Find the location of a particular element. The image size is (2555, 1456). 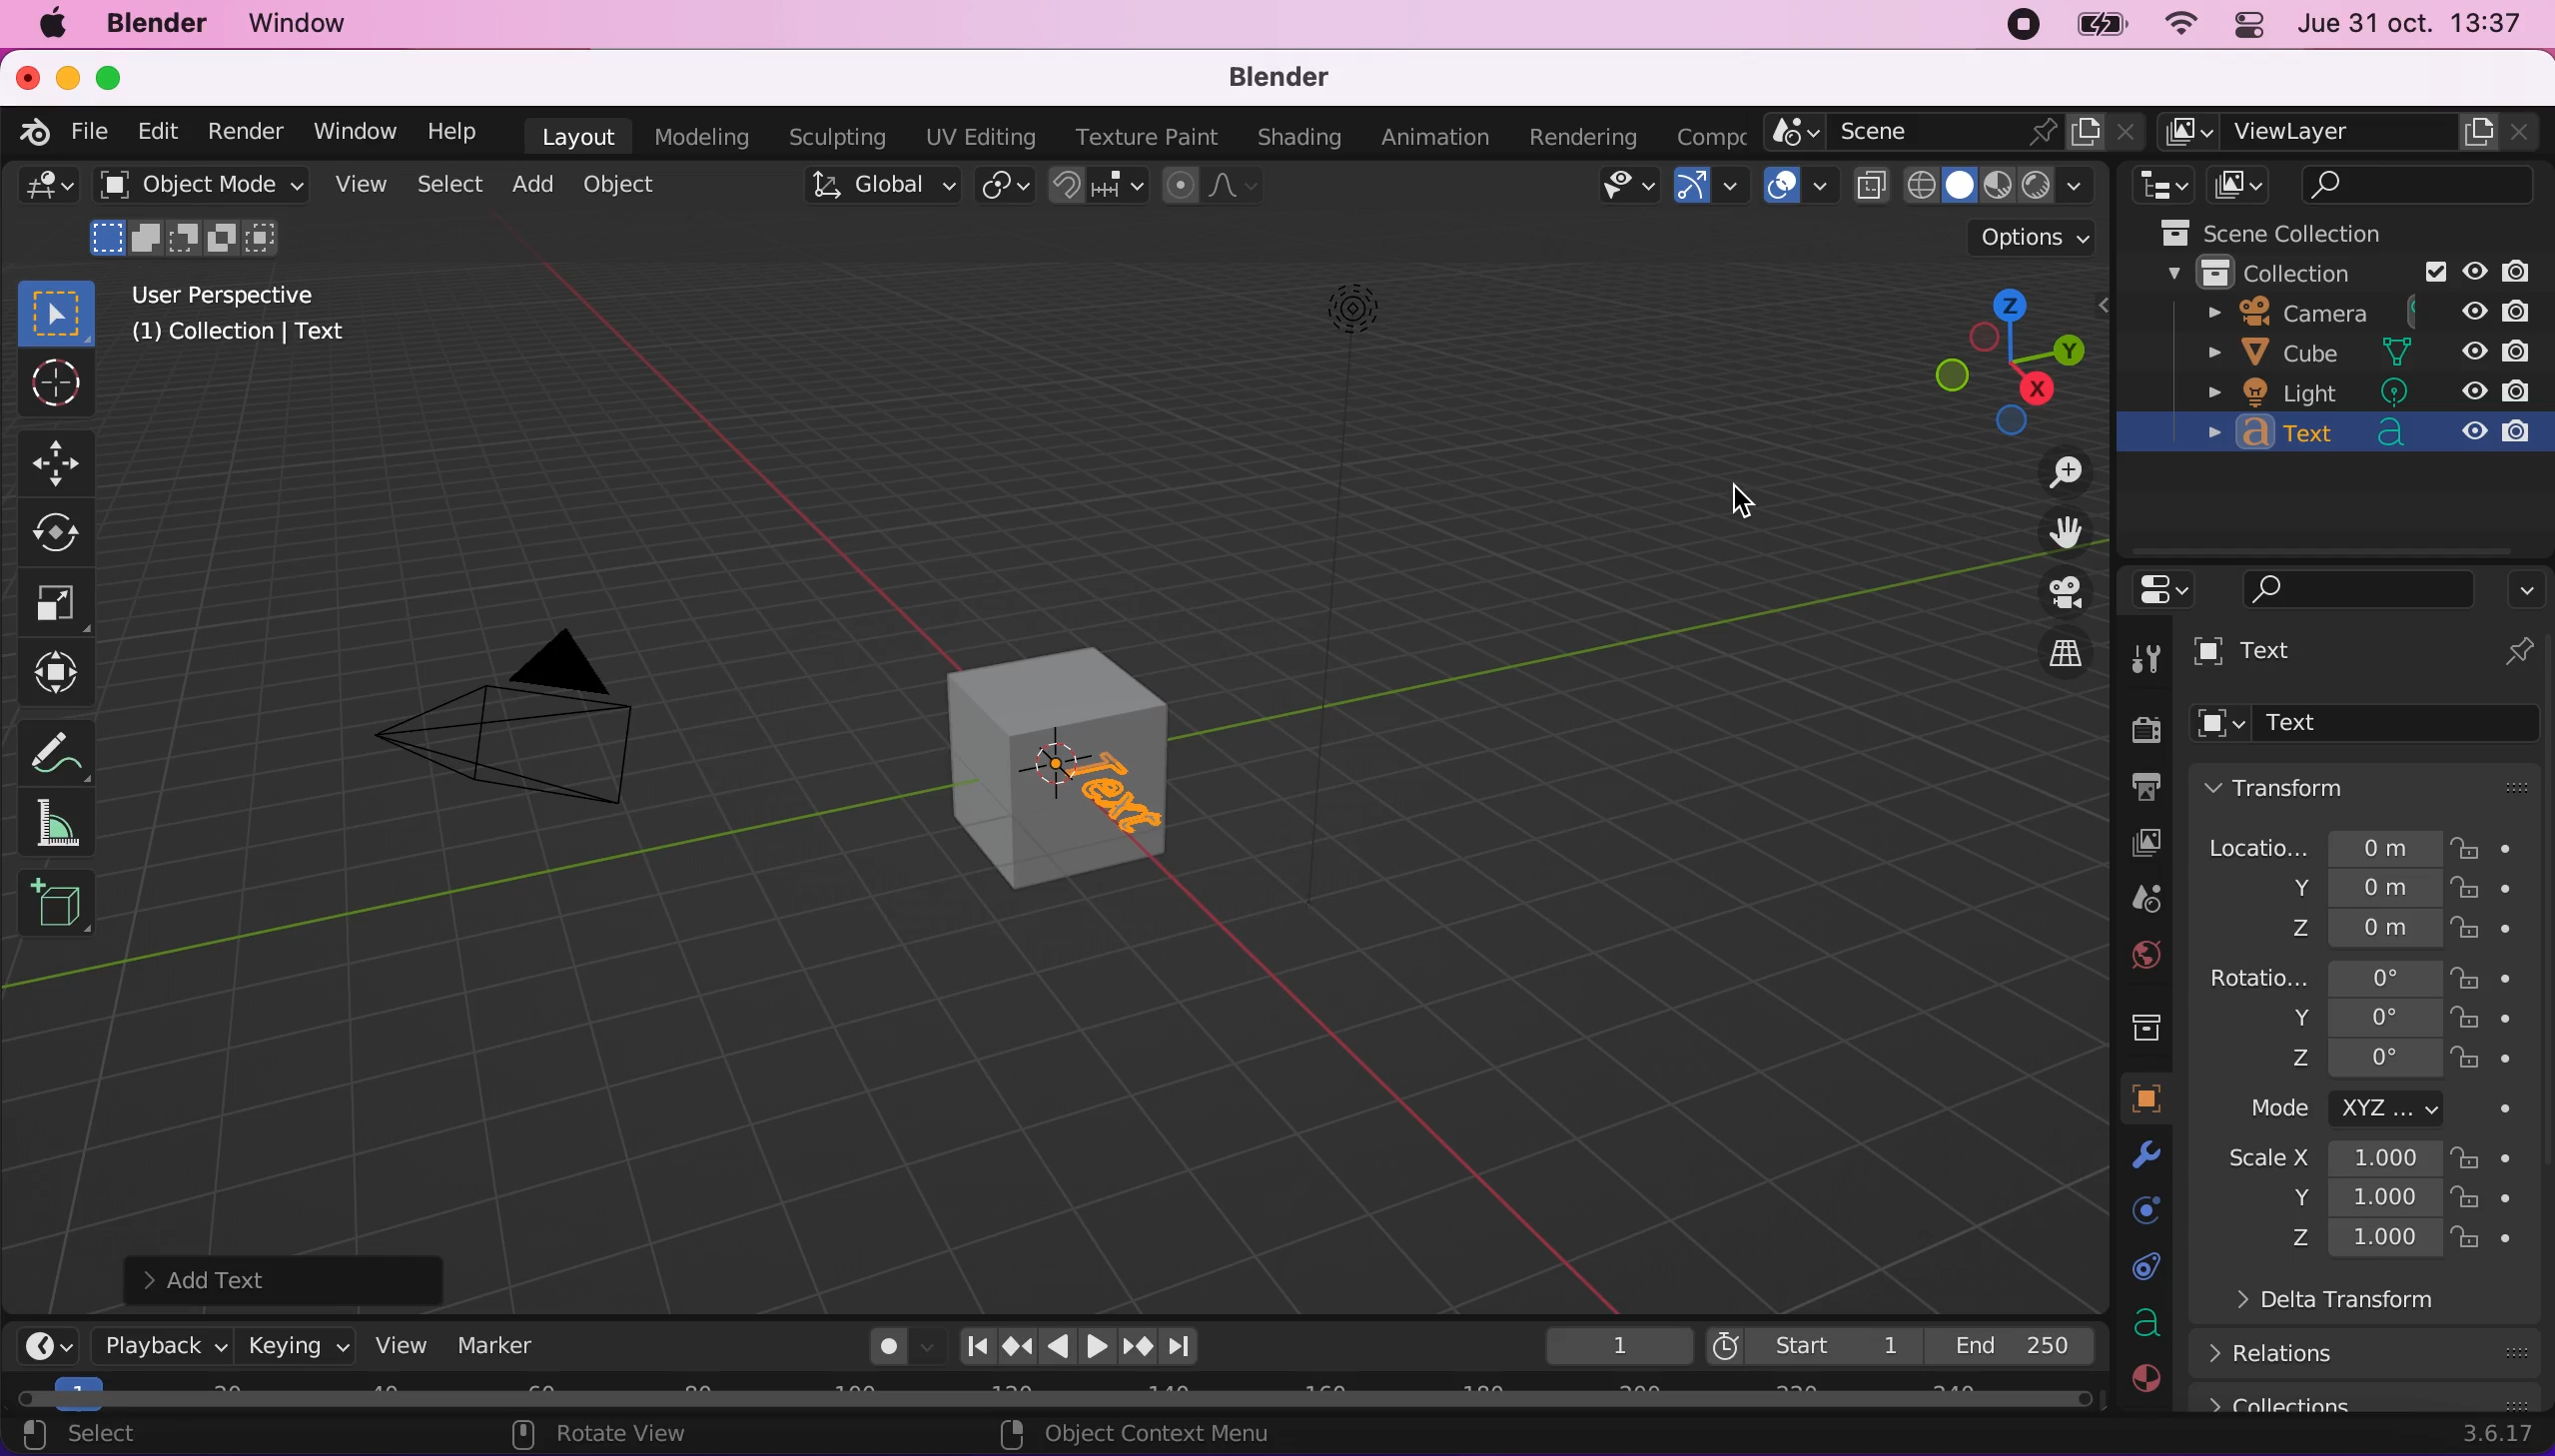

lock button is located at coordinates (2483, 975).